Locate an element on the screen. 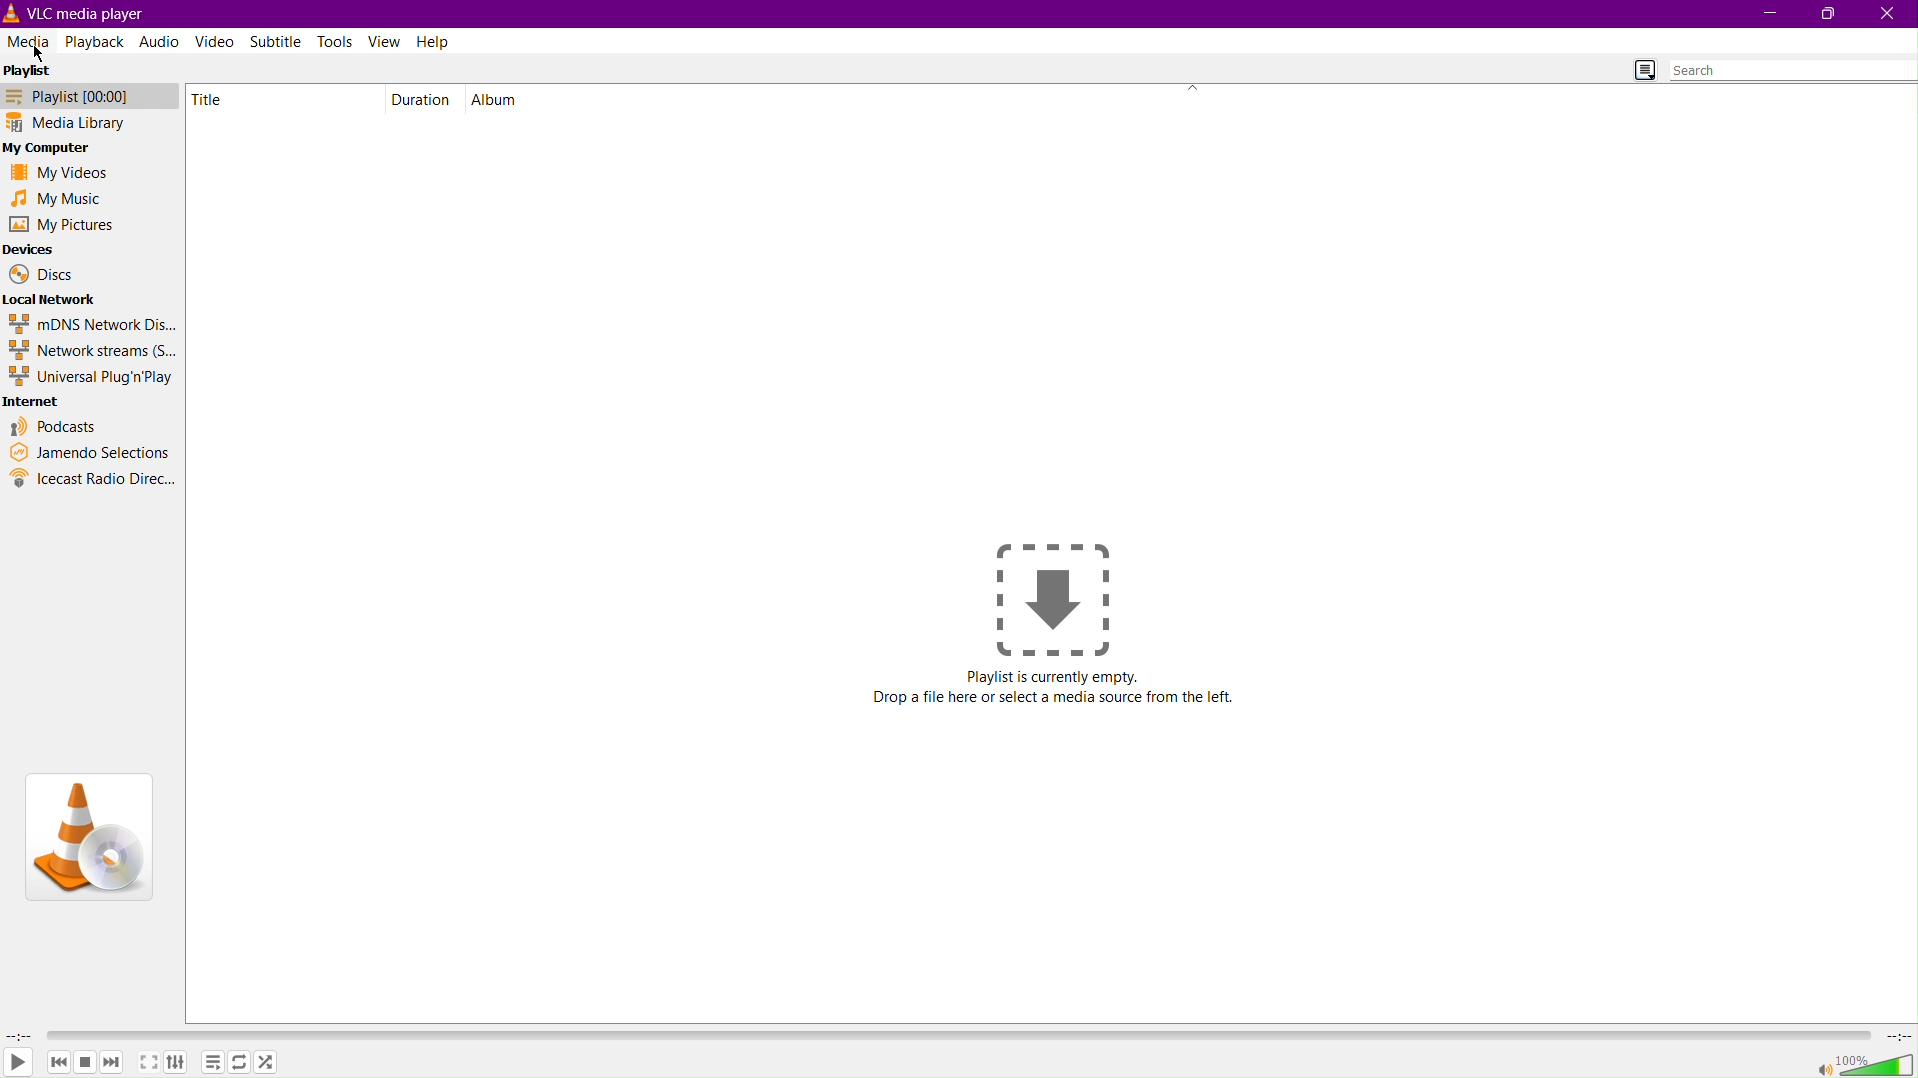  Playlist is located at coordinates (213, 1063).